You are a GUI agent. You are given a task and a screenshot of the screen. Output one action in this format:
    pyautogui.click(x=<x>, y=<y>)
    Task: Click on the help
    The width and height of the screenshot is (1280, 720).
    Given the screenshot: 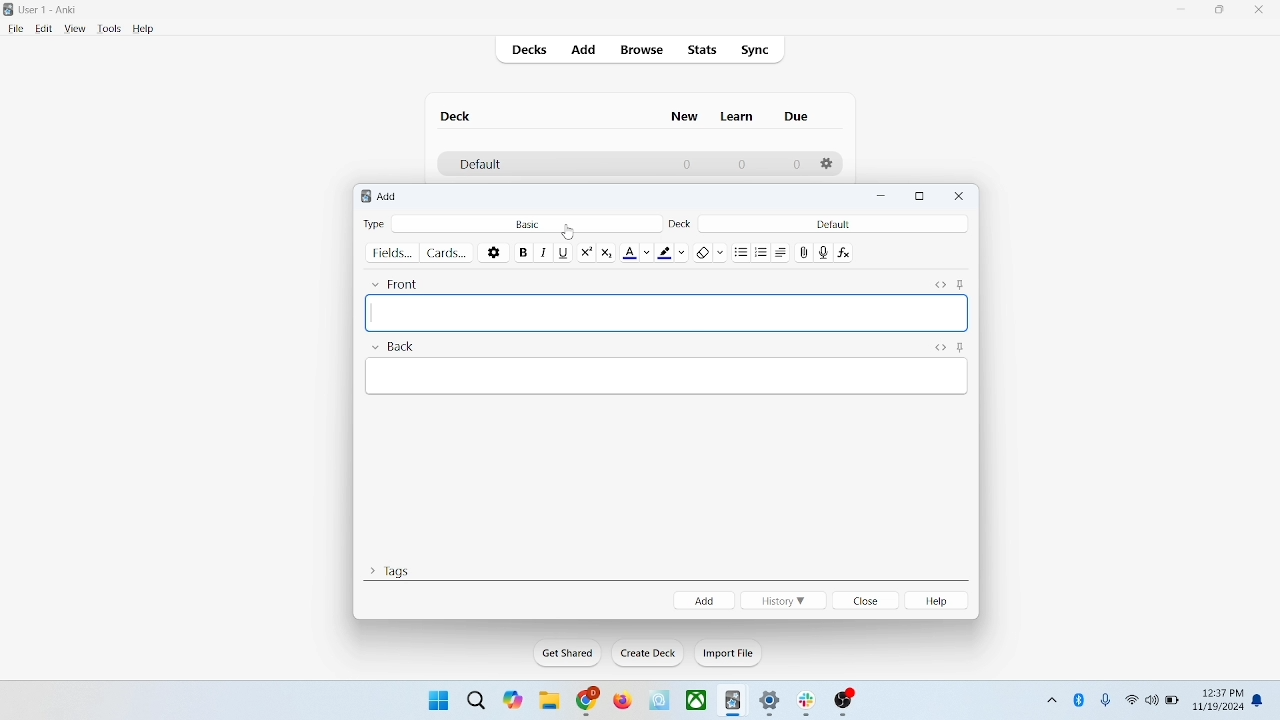 What is the action you would take?
    pyautogui.click(x=144, y=30)
    